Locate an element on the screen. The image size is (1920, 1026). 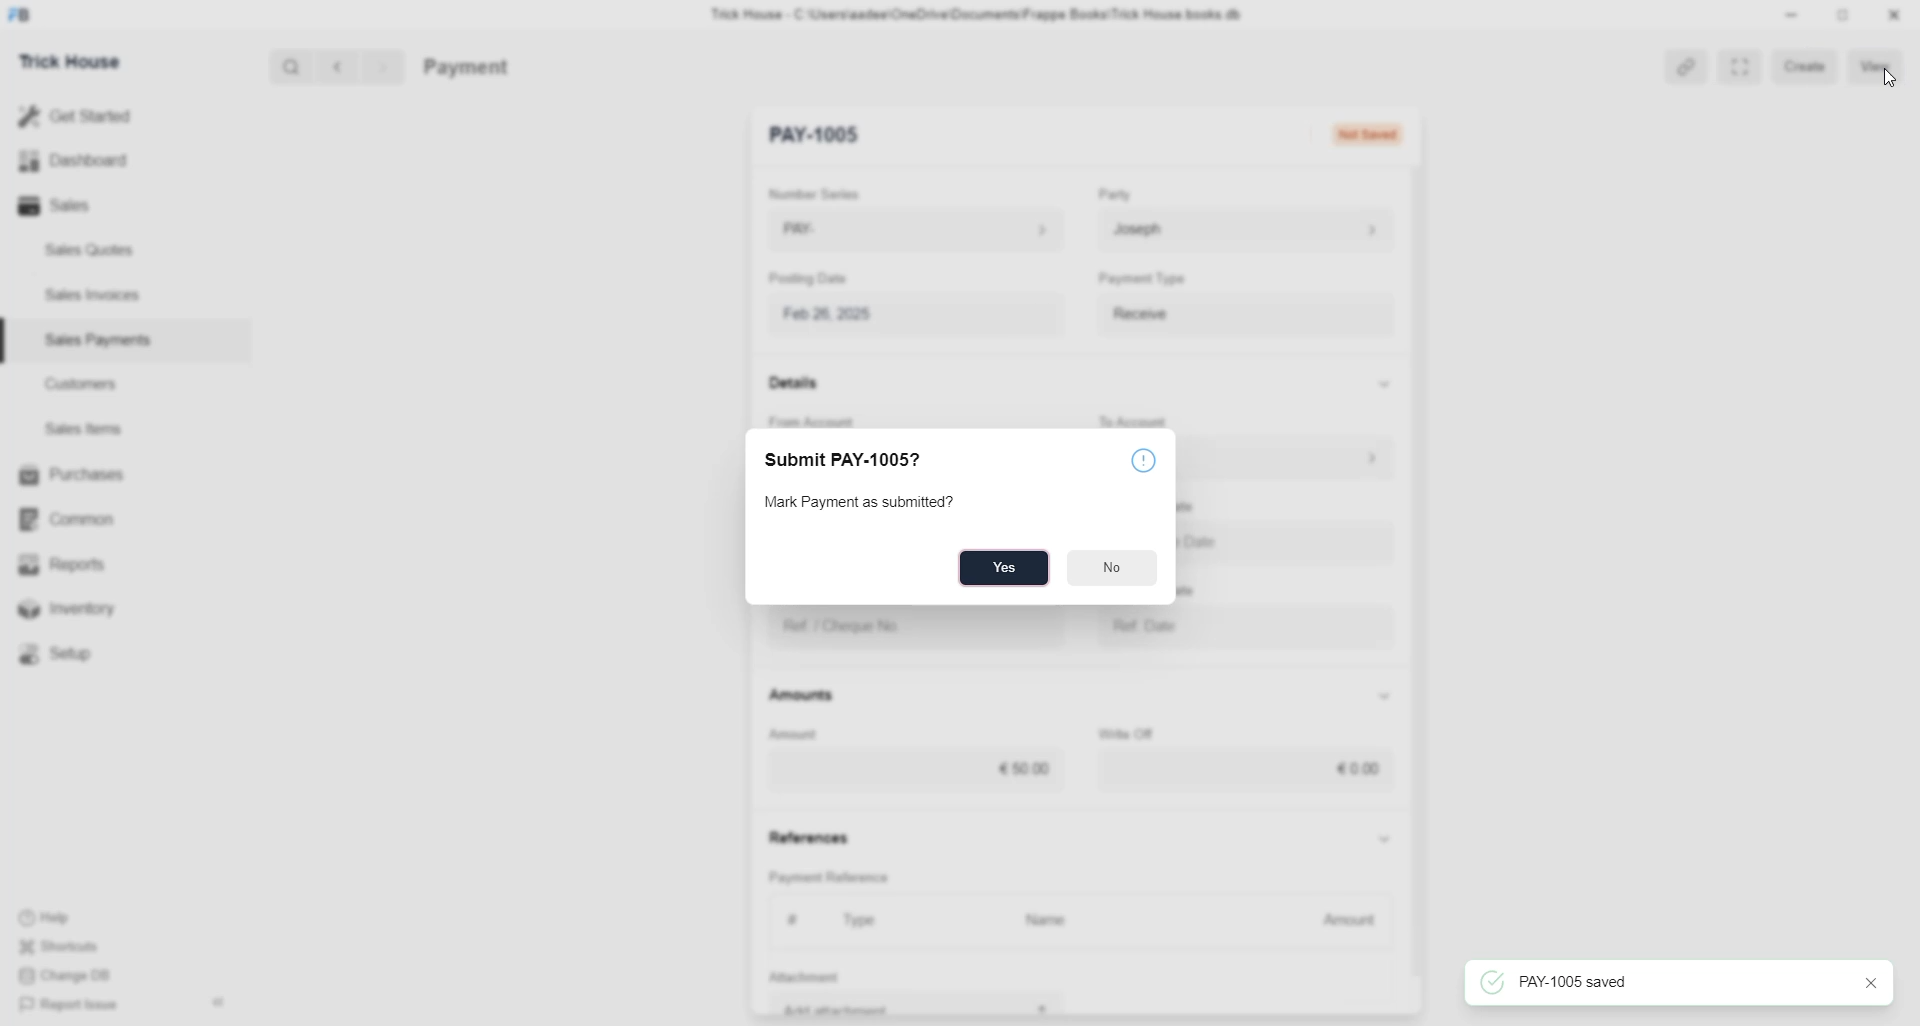
Amount is located at coordinates (1341, 922).